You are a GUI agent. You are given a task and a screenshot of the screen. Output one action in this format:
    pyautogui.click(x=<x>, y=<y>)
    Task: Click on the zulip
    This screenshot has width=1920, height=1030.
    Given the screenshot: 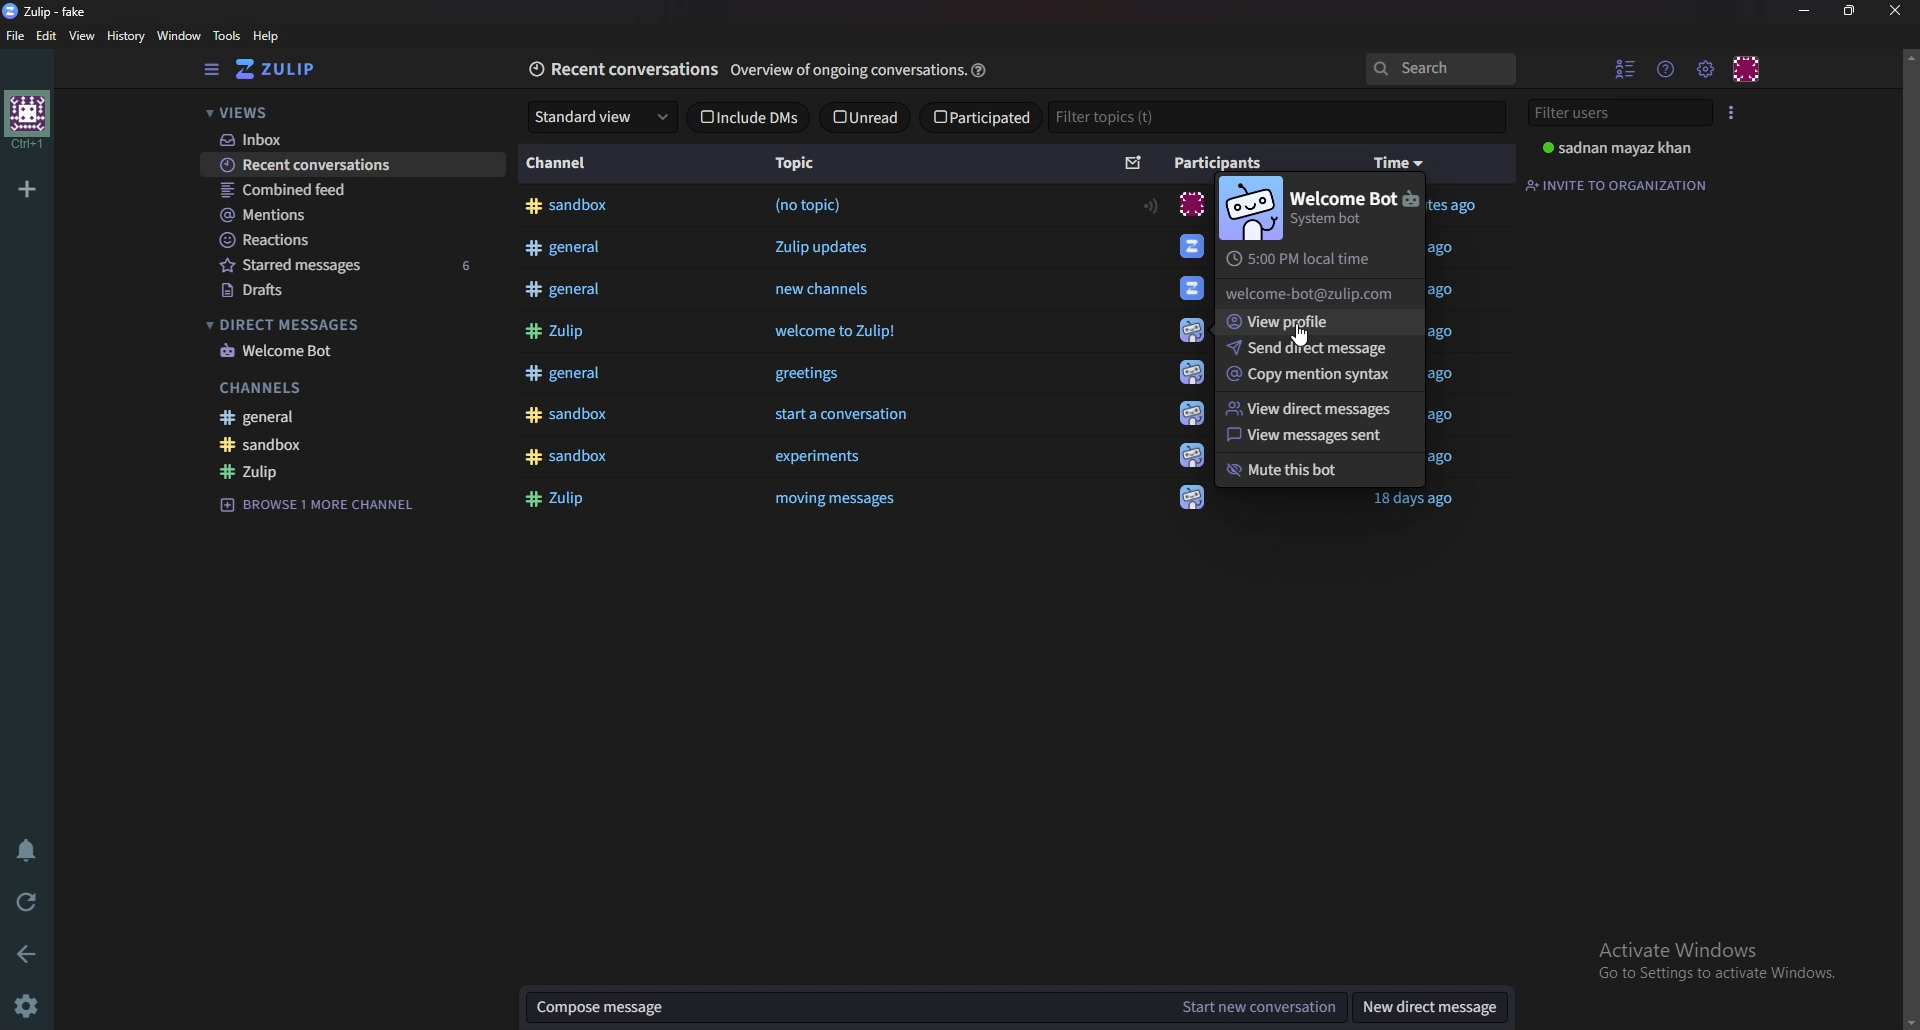 What is the action you would take?
    pyautogui.click(x=352, y=471)
    